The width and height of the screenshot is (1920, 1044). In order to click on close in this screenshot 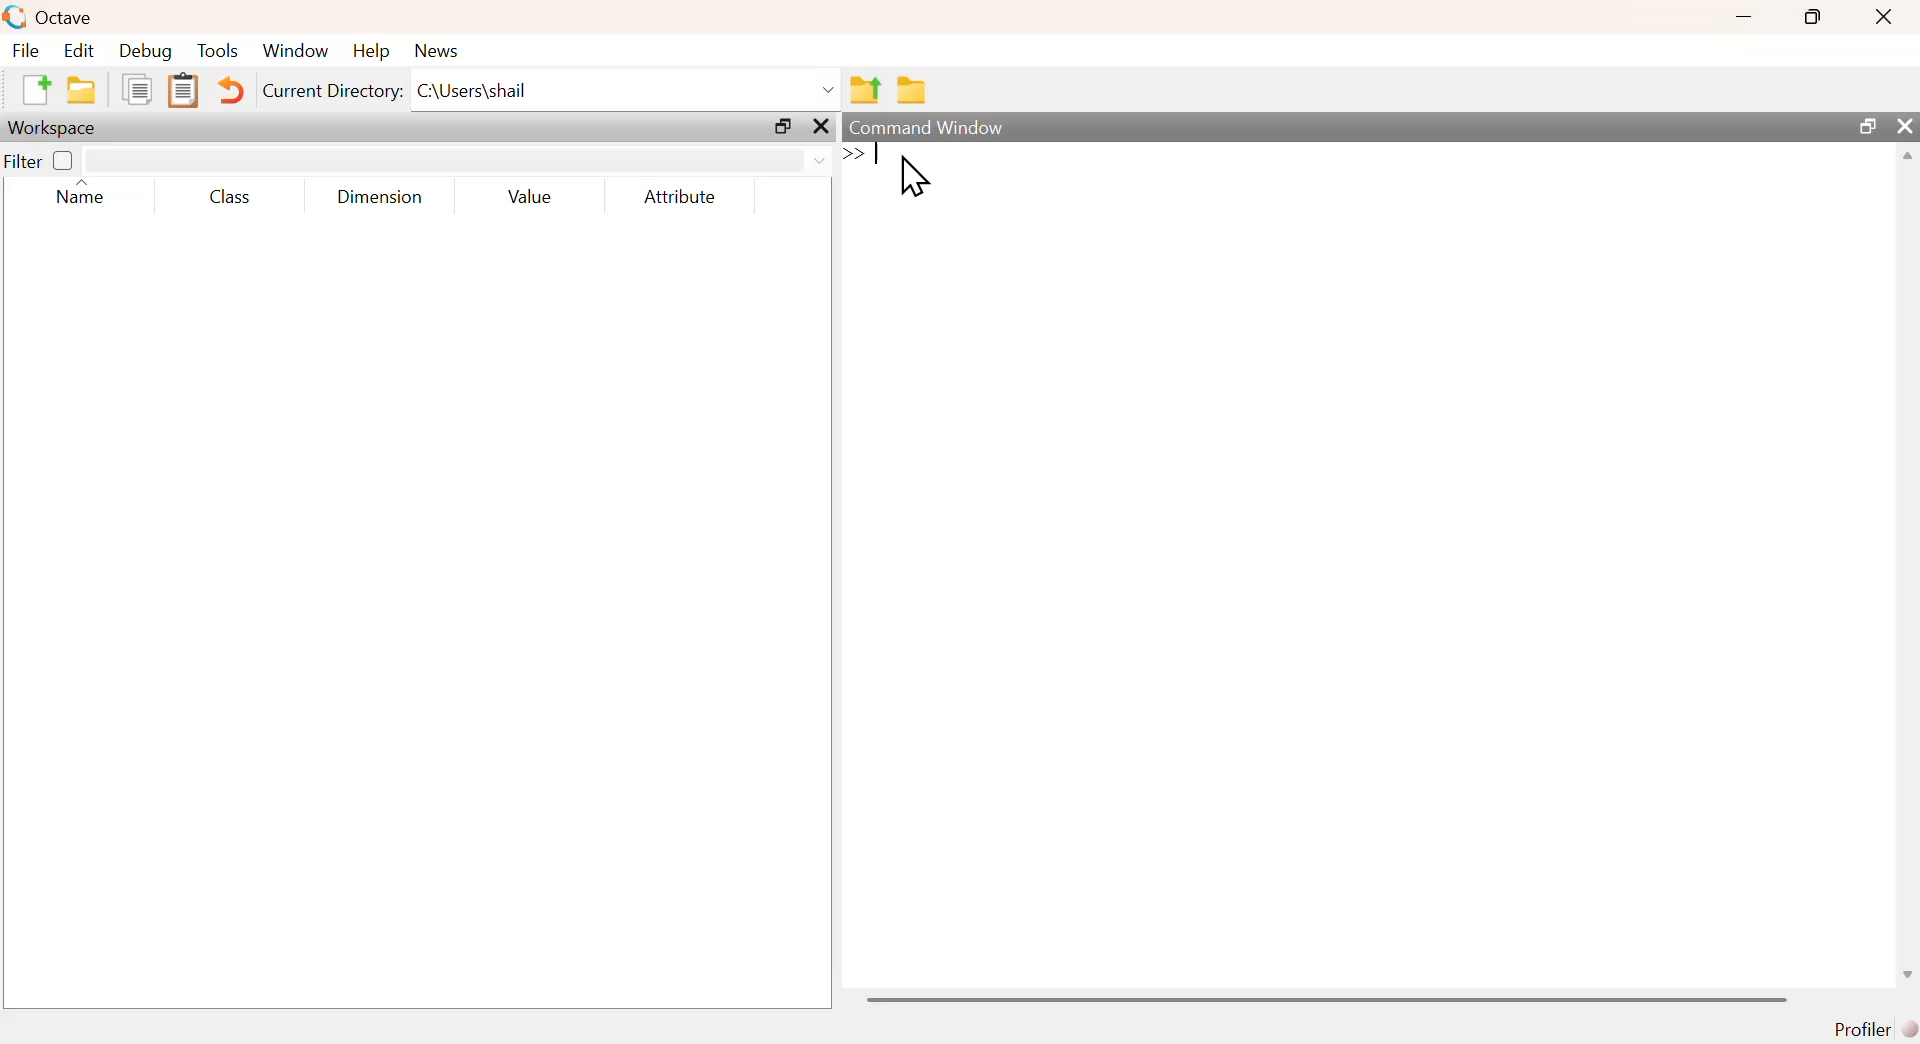, I will do `click(1889, 17)`.